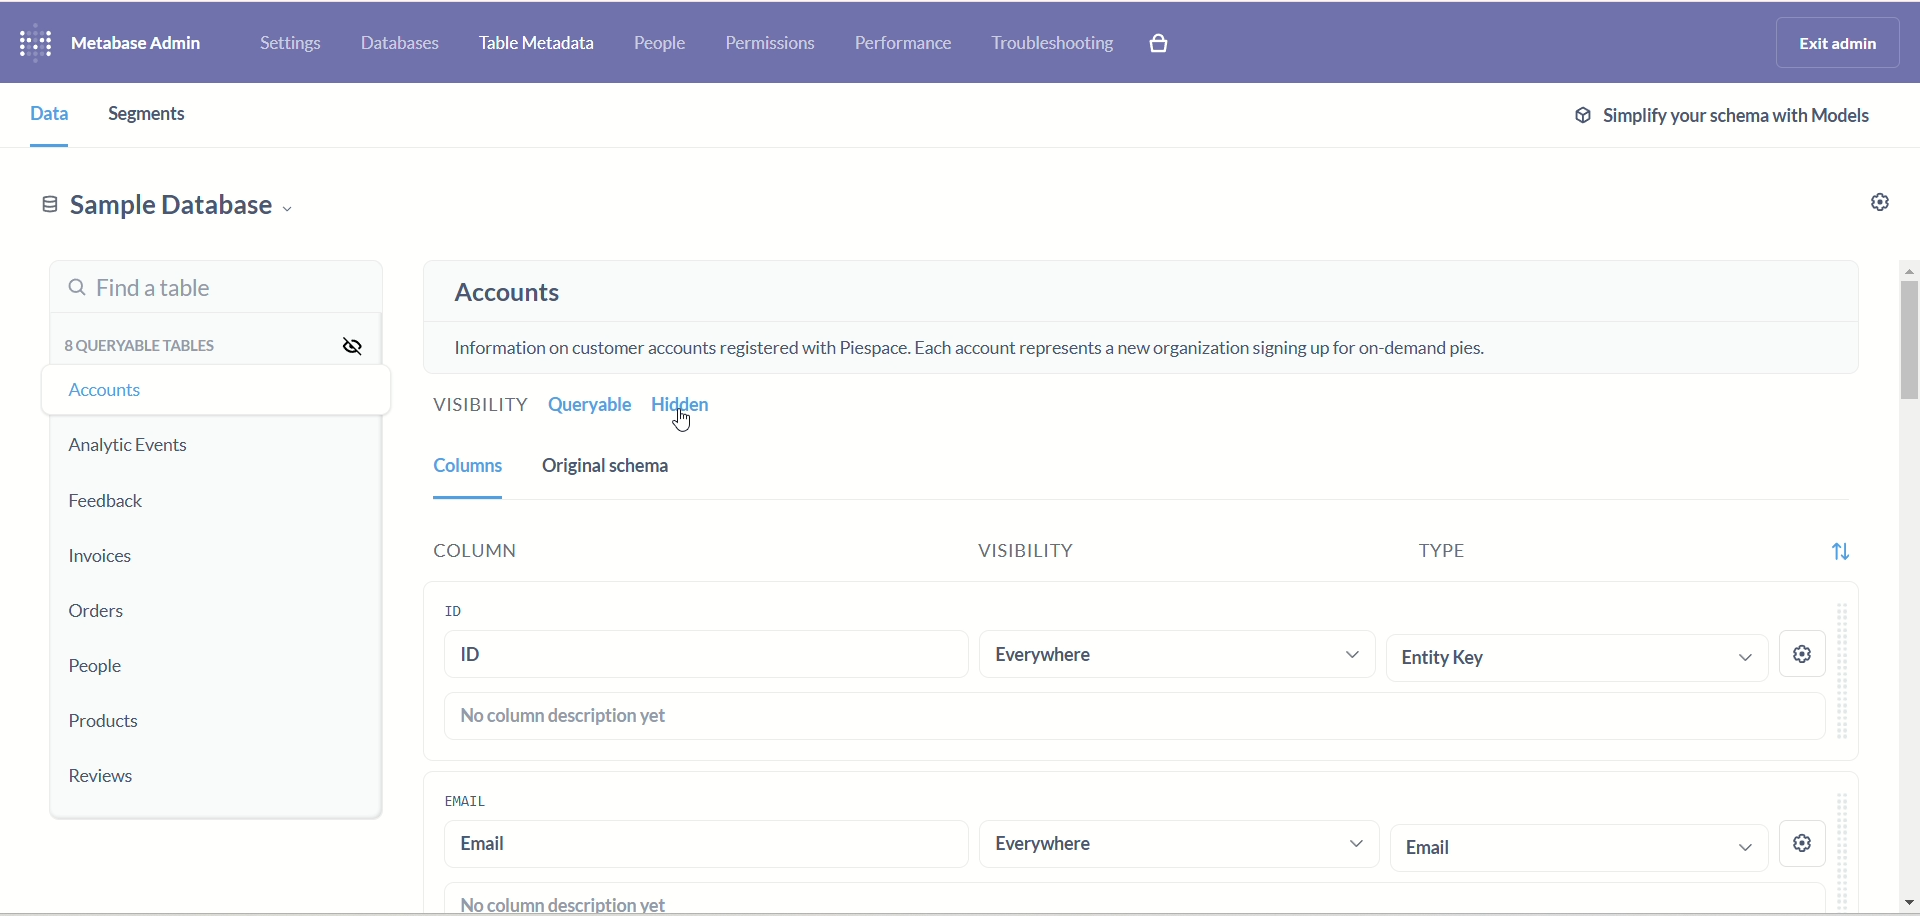 The image size is (1920, 916). What do you see at coordinates (1819, 845) in the screenshot?
I see `EMAIL setting` at bounding box center [1819, 845].